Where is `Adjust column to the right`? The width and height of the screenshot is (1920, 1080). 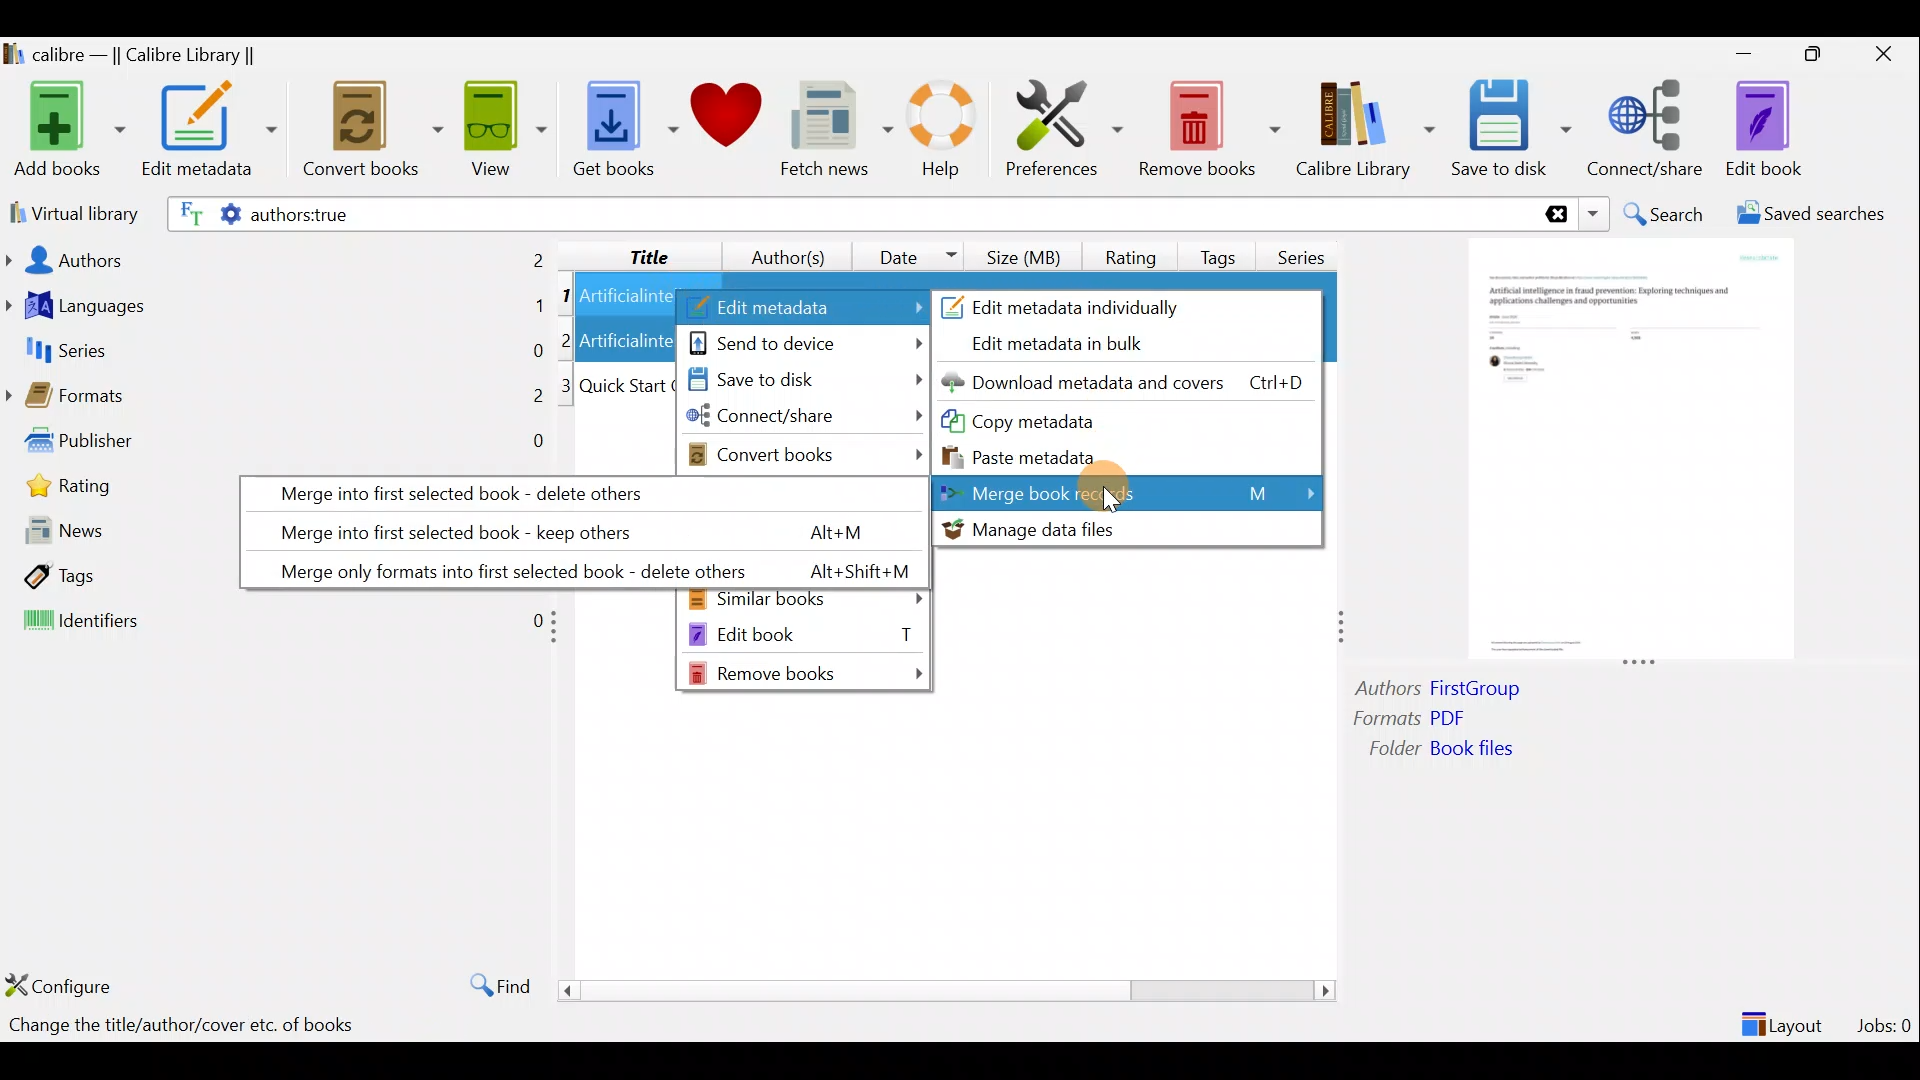 Adjust column to the right is located at coordinates (1343, 629).